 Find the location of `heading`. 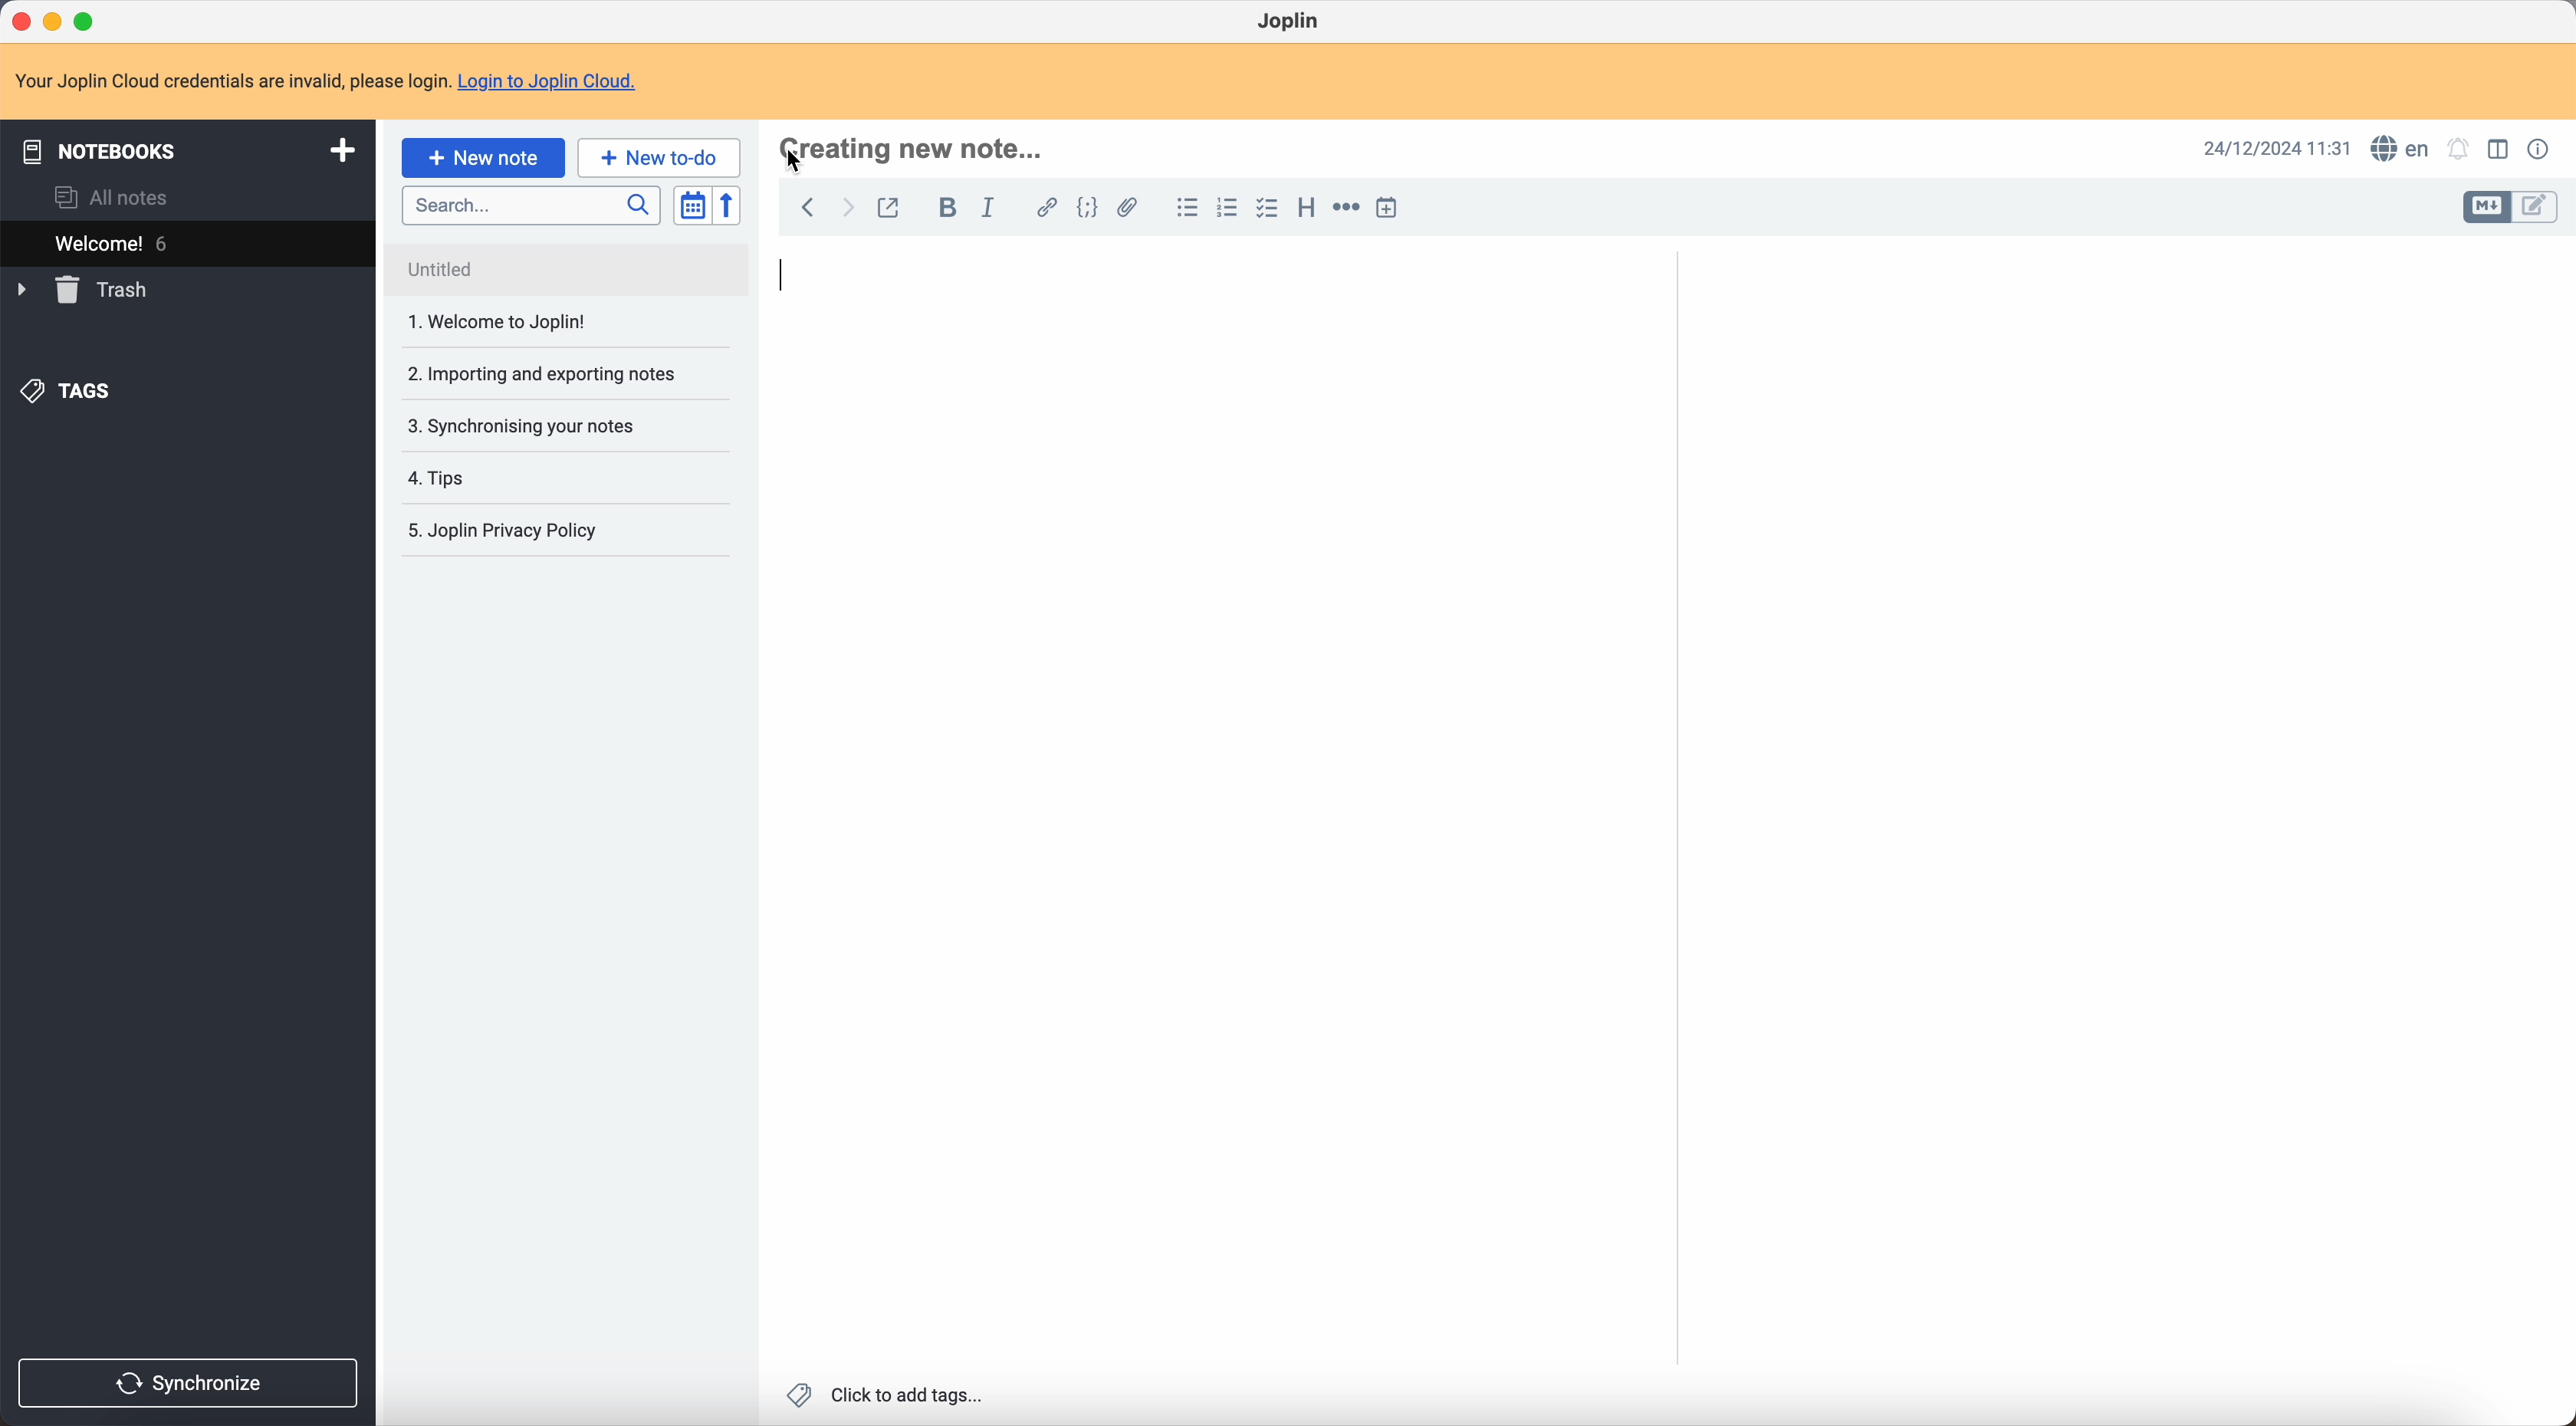

heading is located at coordinates (1306, 209).